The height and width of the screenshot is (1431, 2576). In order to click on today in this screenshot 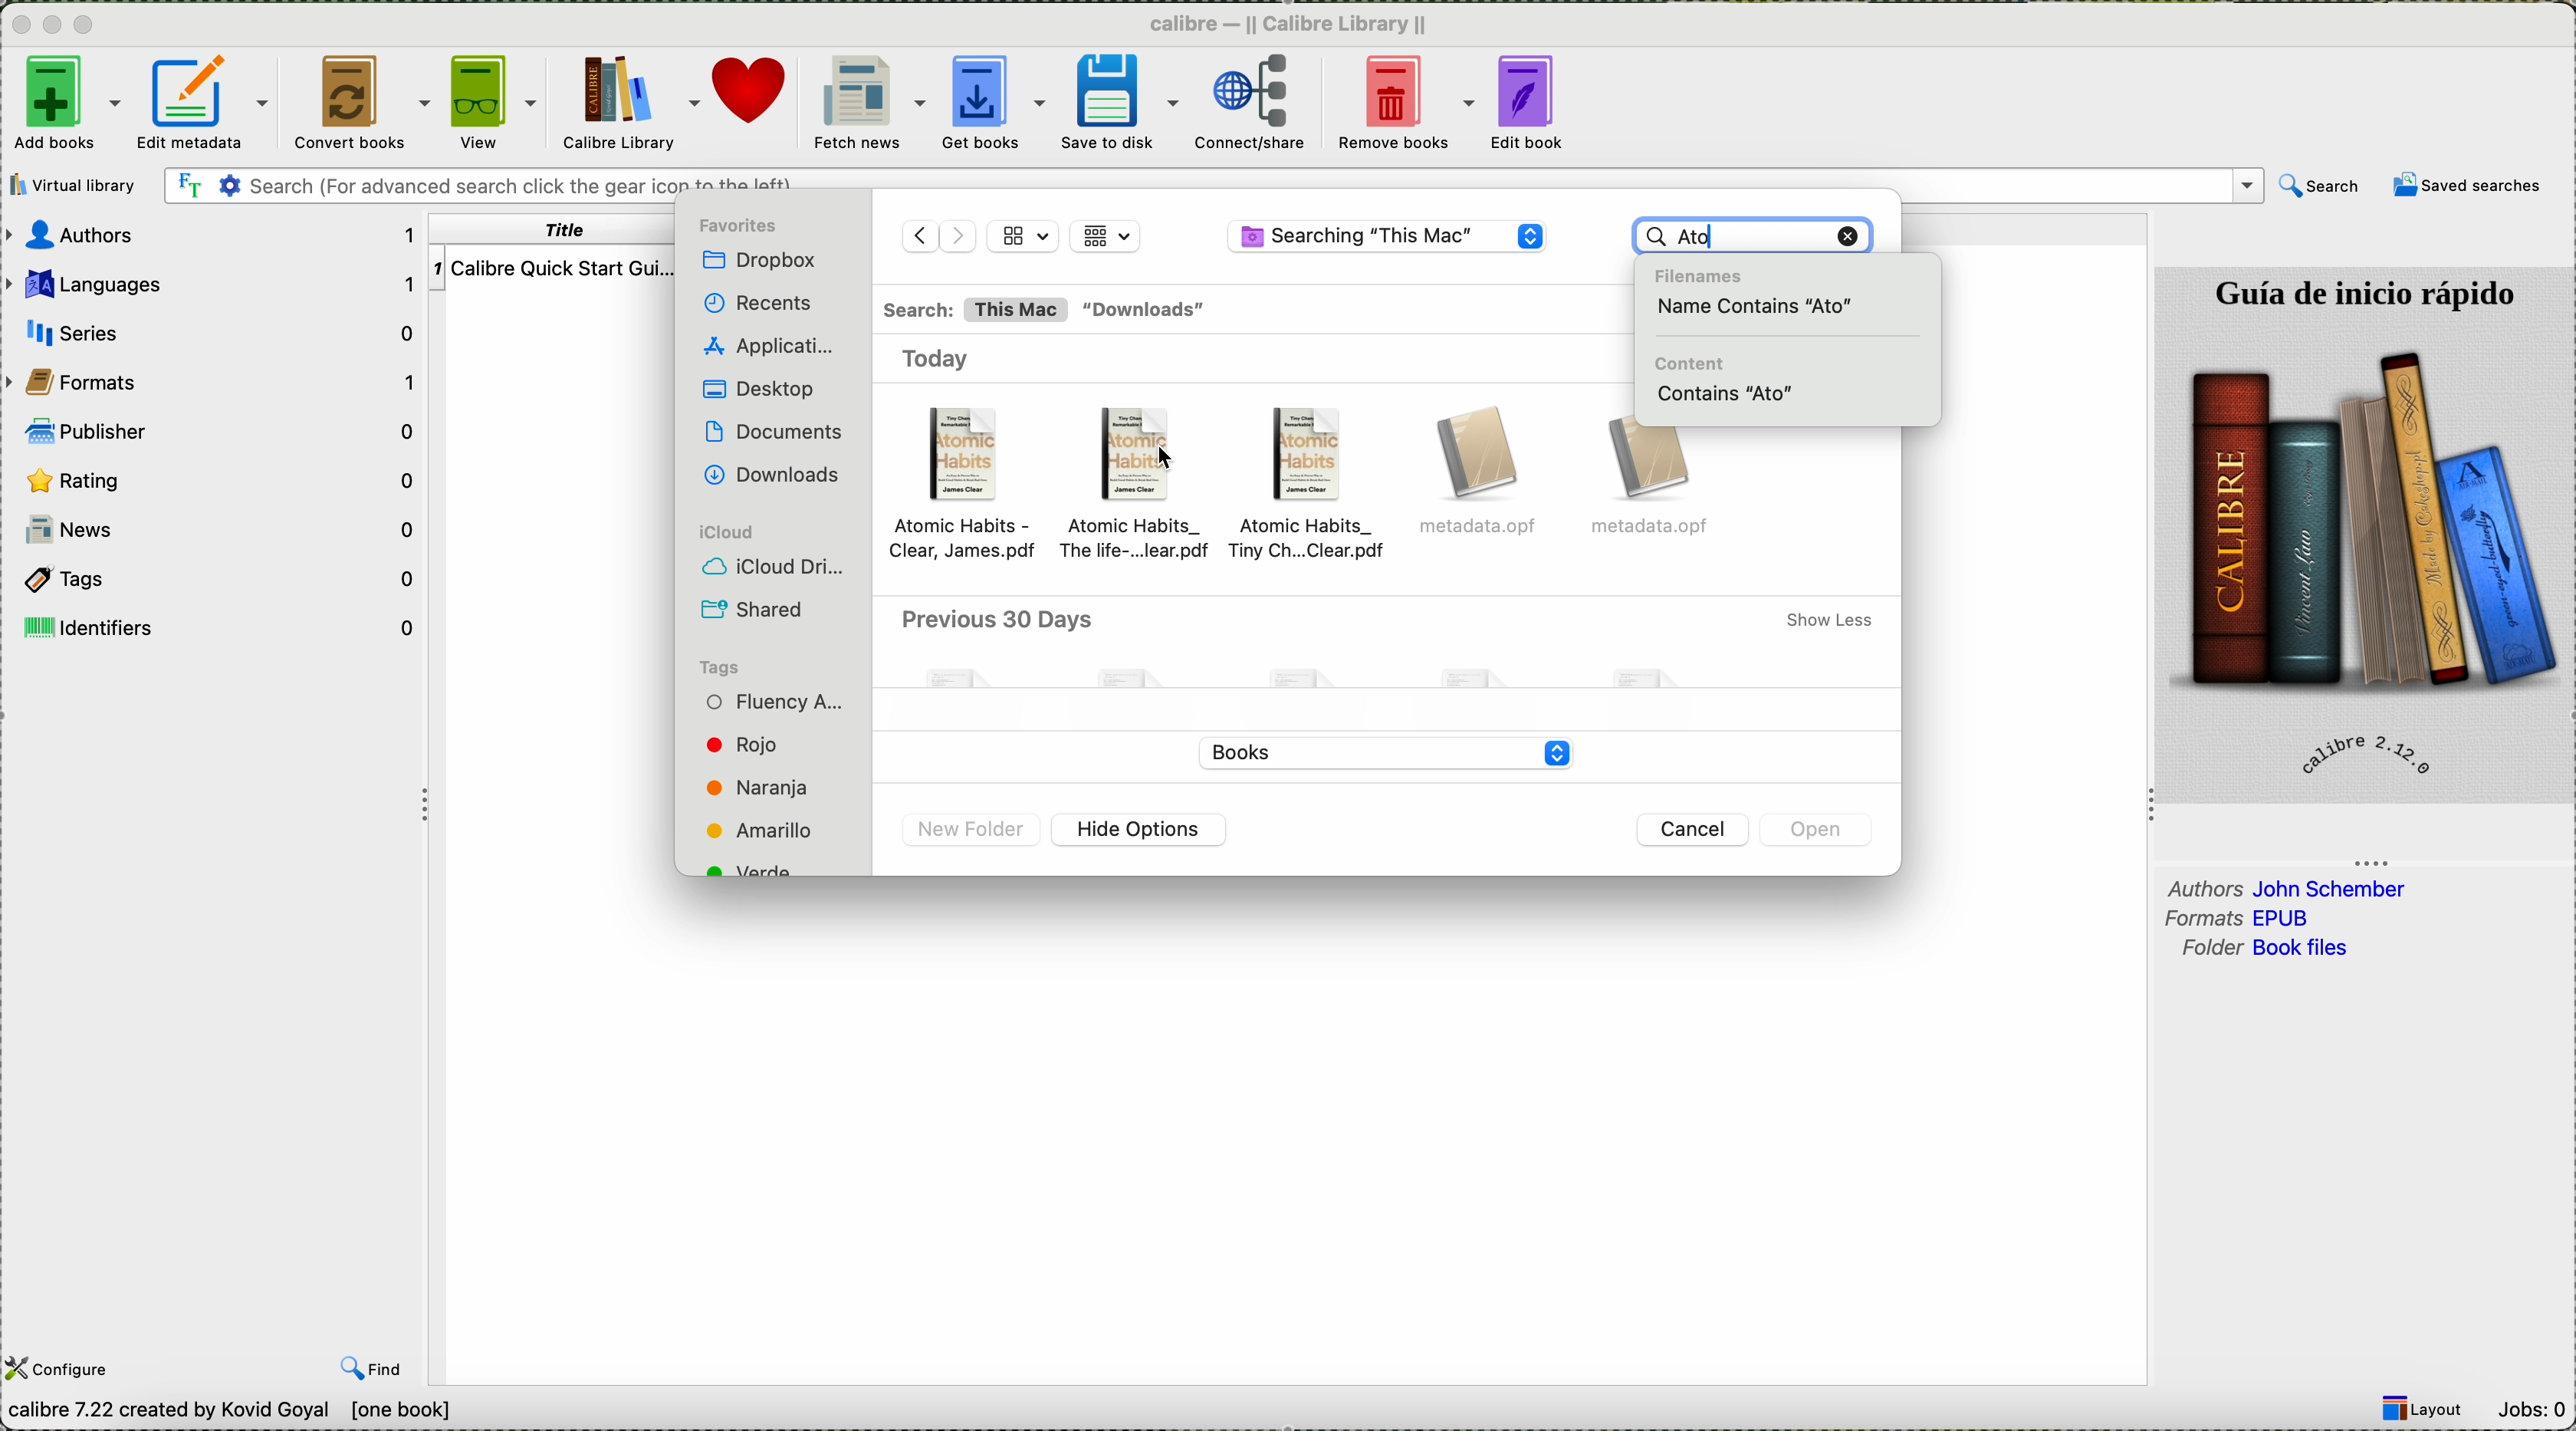, I will do `click(948, 359)`.